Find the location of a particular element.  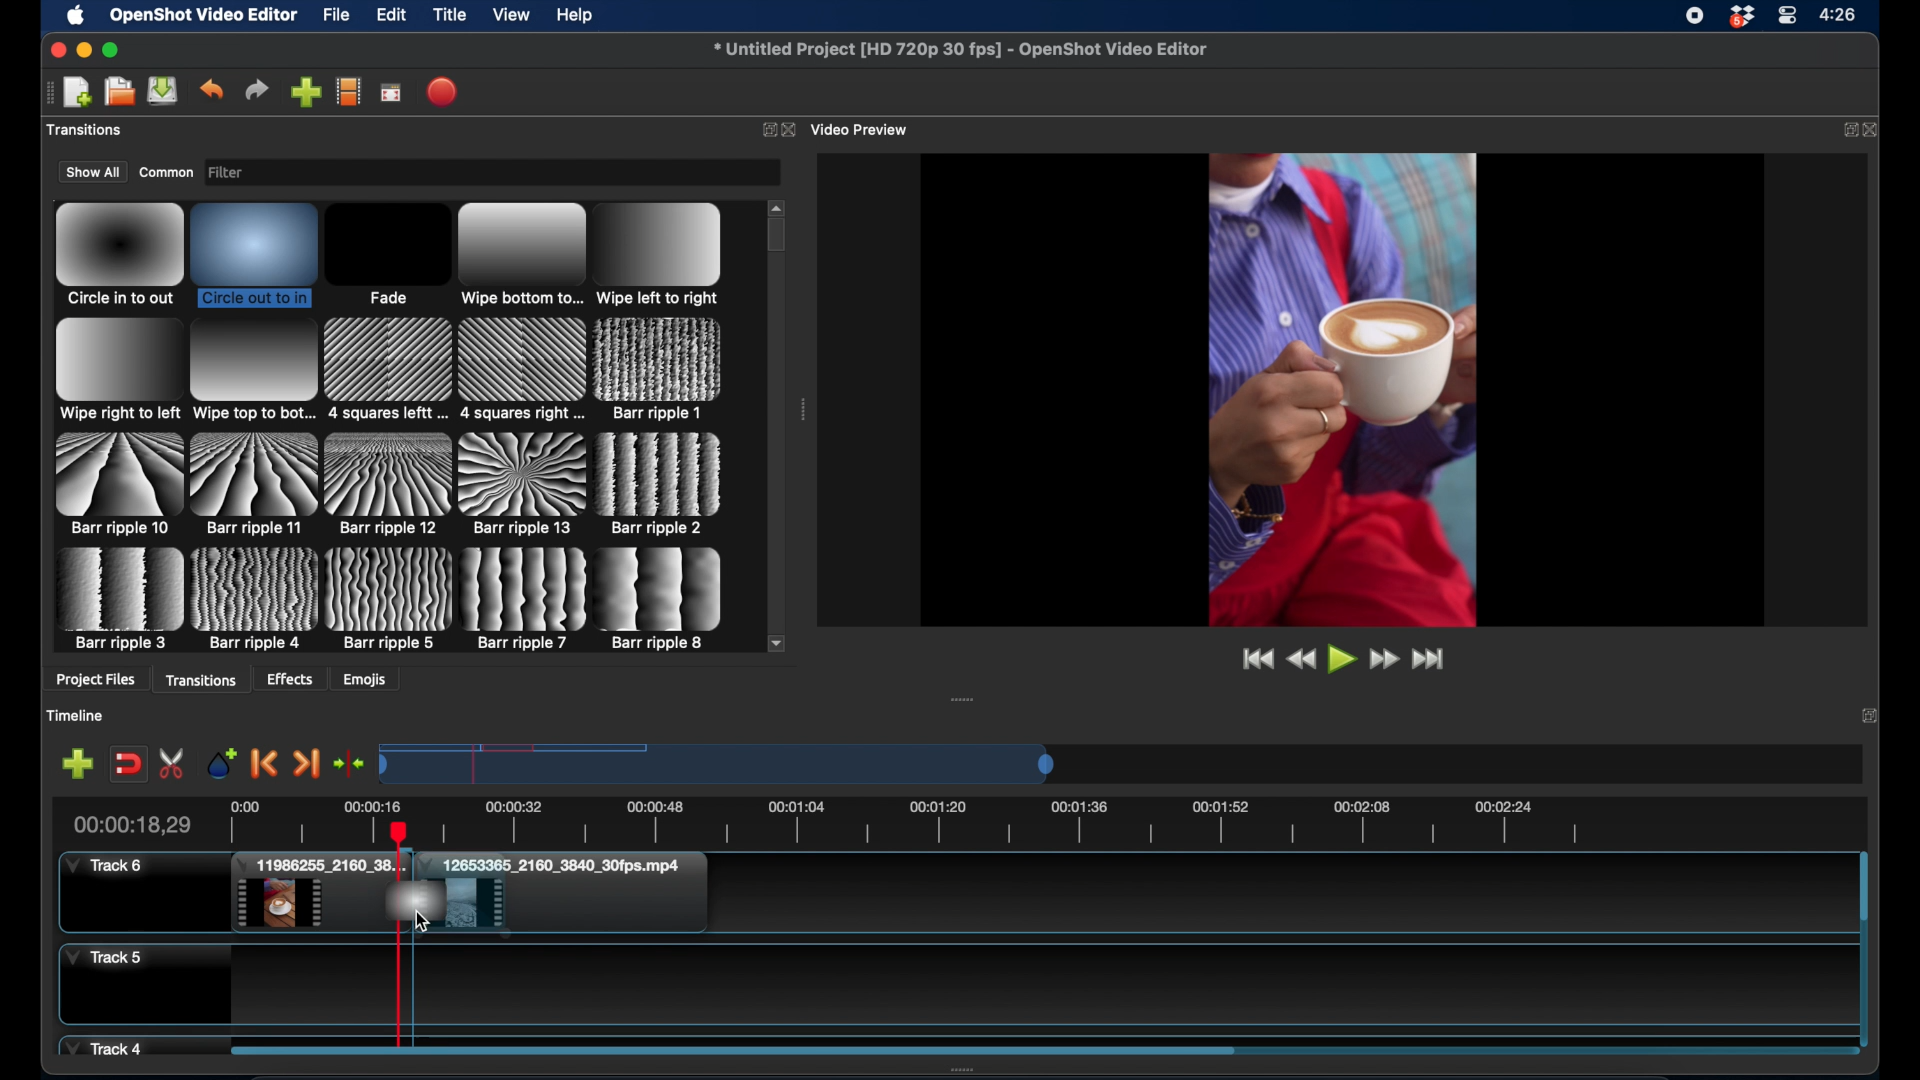

scroll bar is located at coordinates (732, 1049).